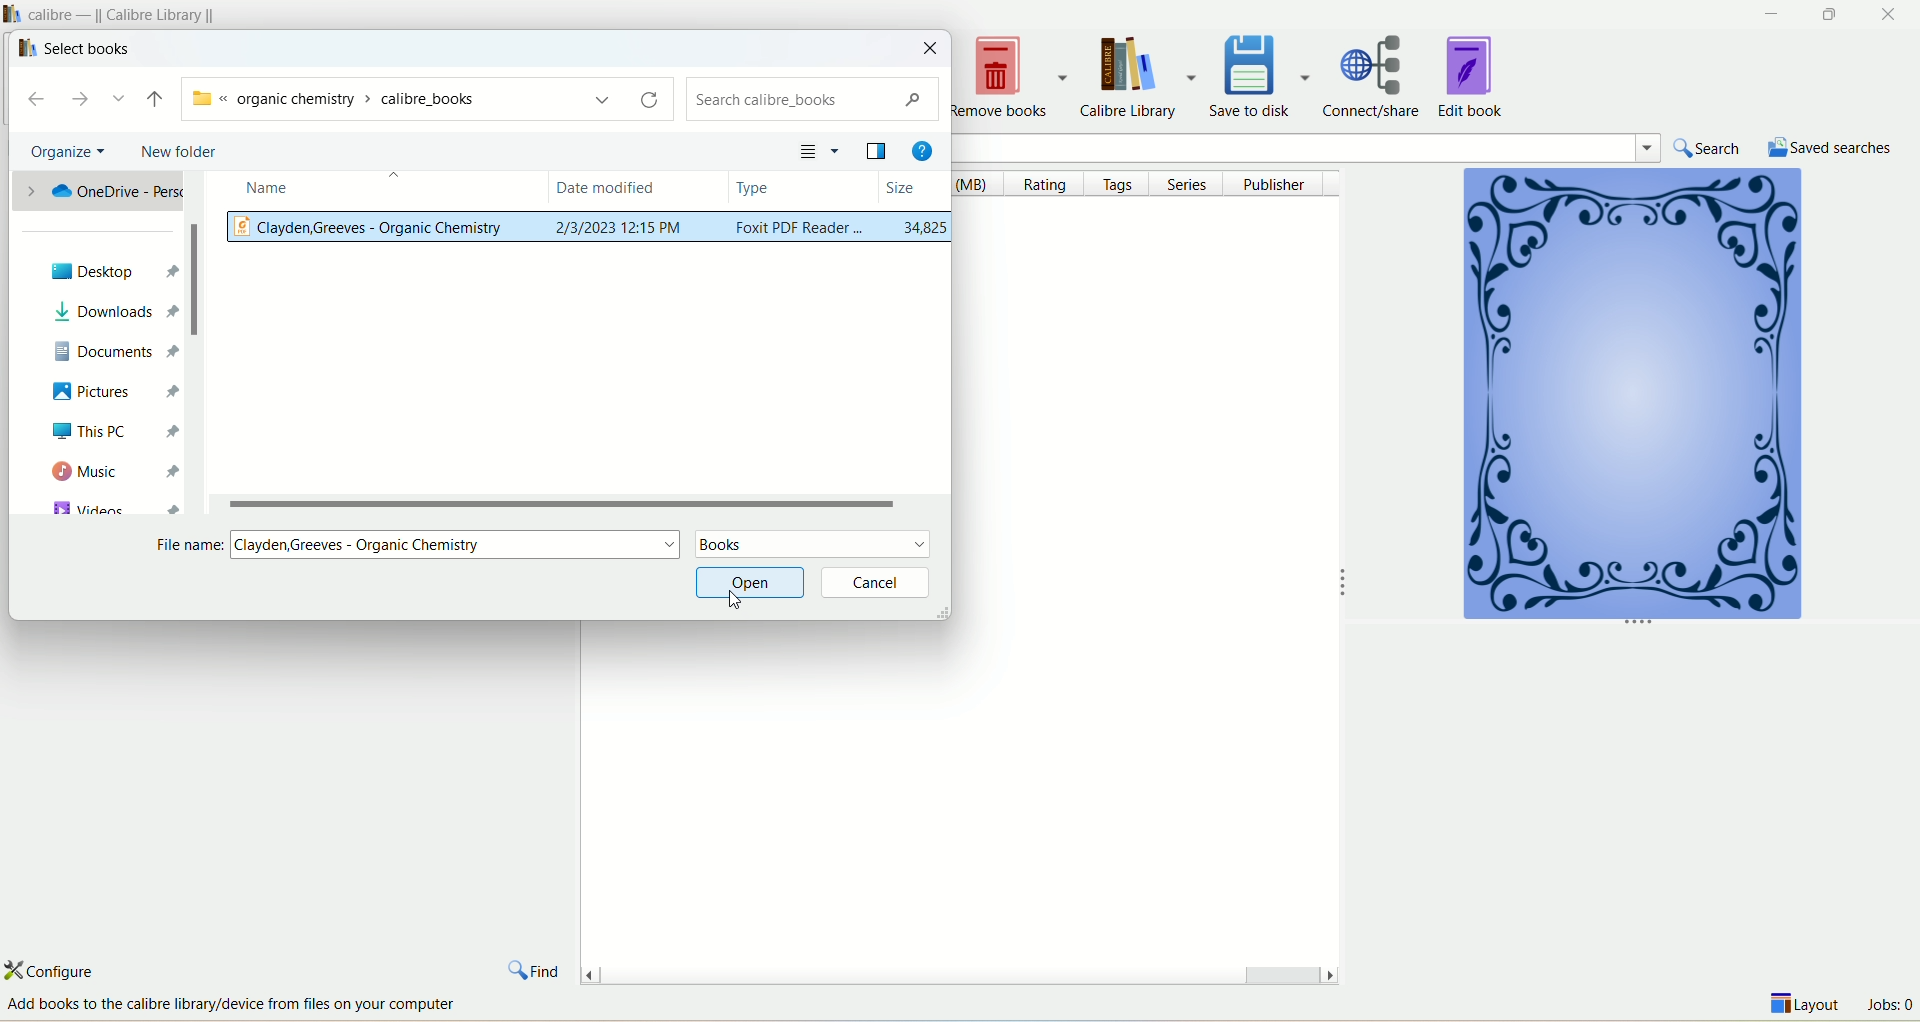 The height and width of the screenshot is (1022, 1920). I want to click on this PC, so click(109, 431).